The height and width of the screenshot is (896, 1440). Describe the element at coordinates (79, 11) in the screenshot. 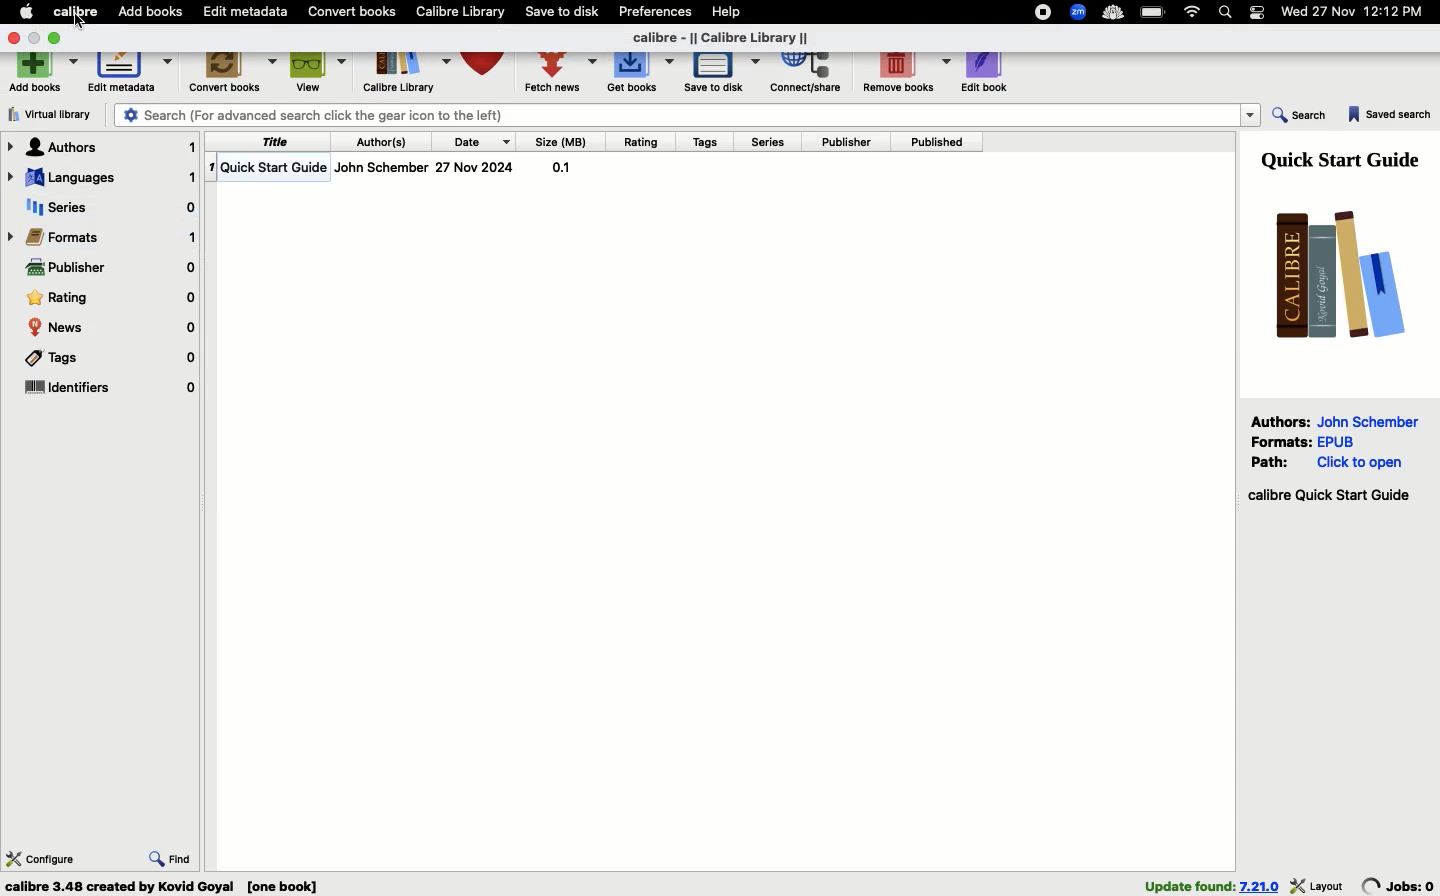

I see `Calibre` at that location.